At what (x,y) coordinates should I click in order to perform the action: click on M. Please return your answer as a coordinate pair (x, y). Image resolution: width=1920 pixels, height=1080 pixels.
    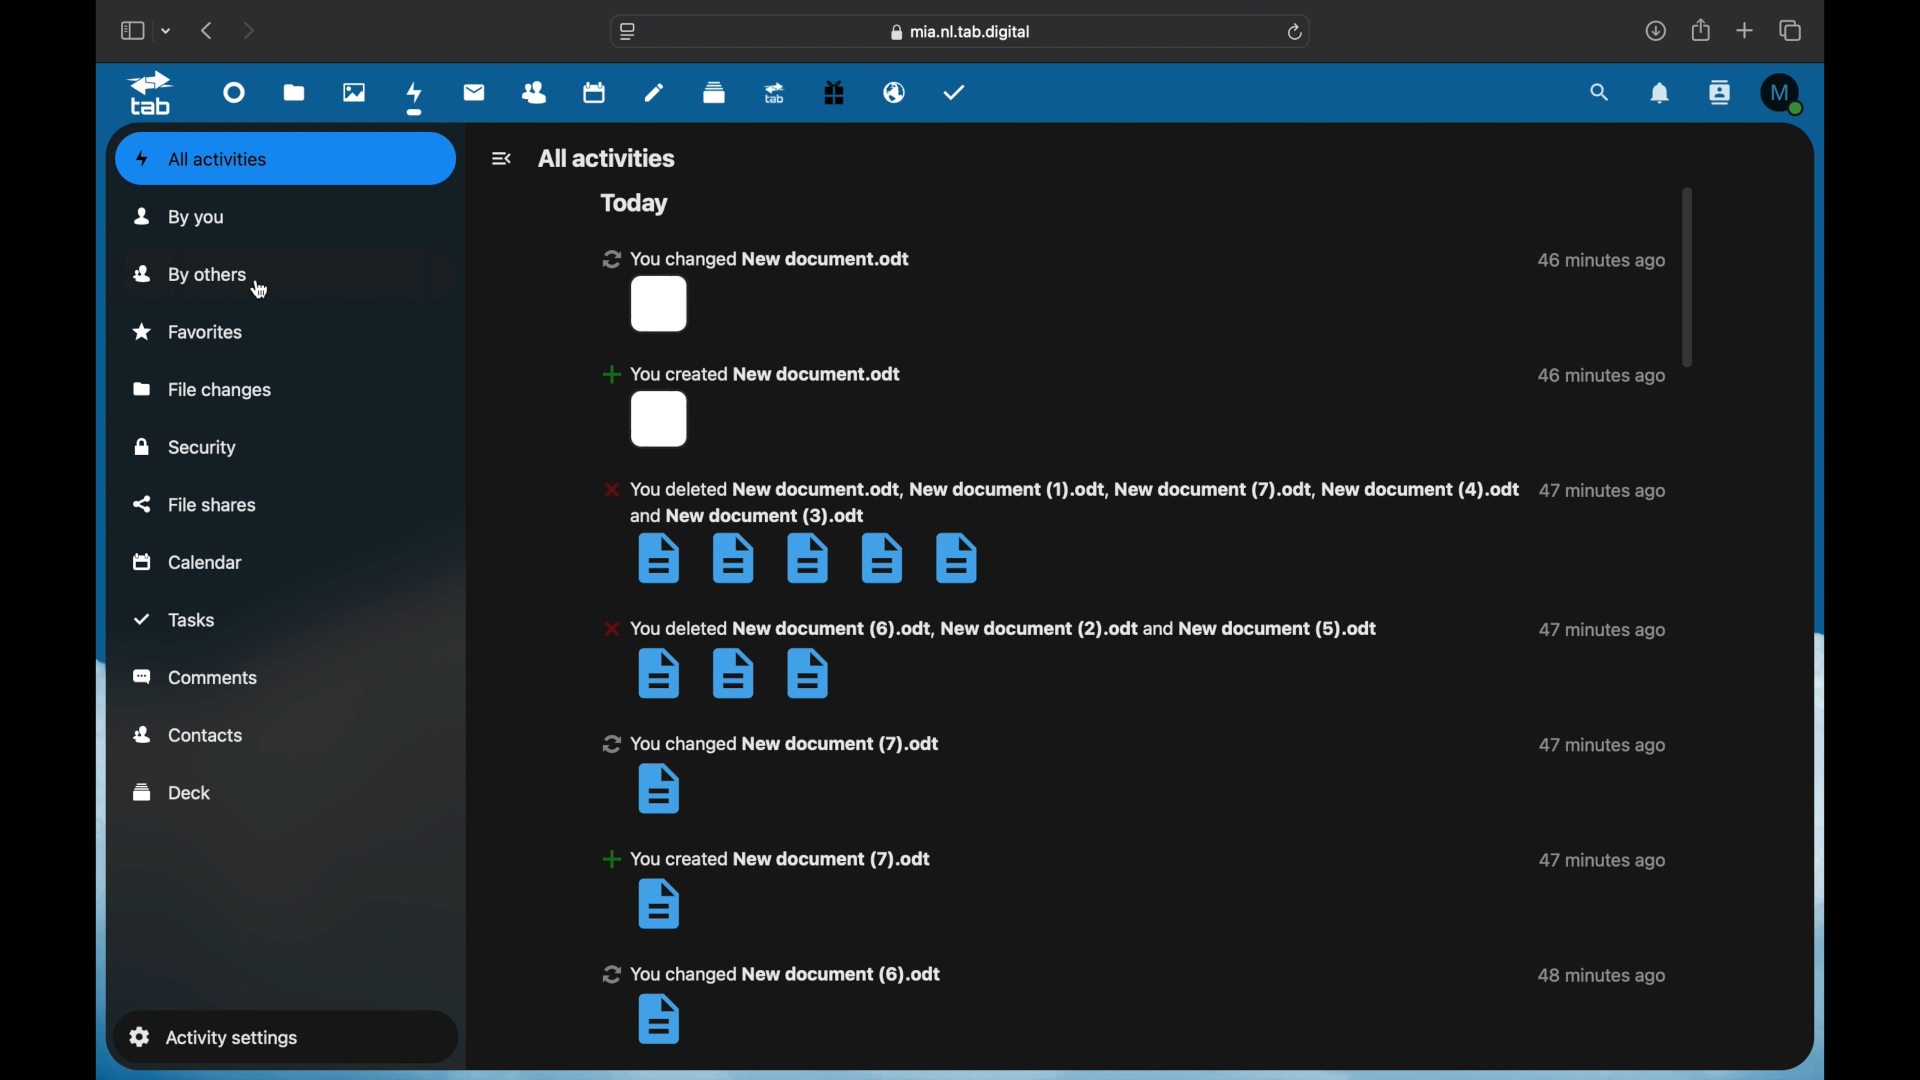
    Looking at the image, I should click on (1786, 94).